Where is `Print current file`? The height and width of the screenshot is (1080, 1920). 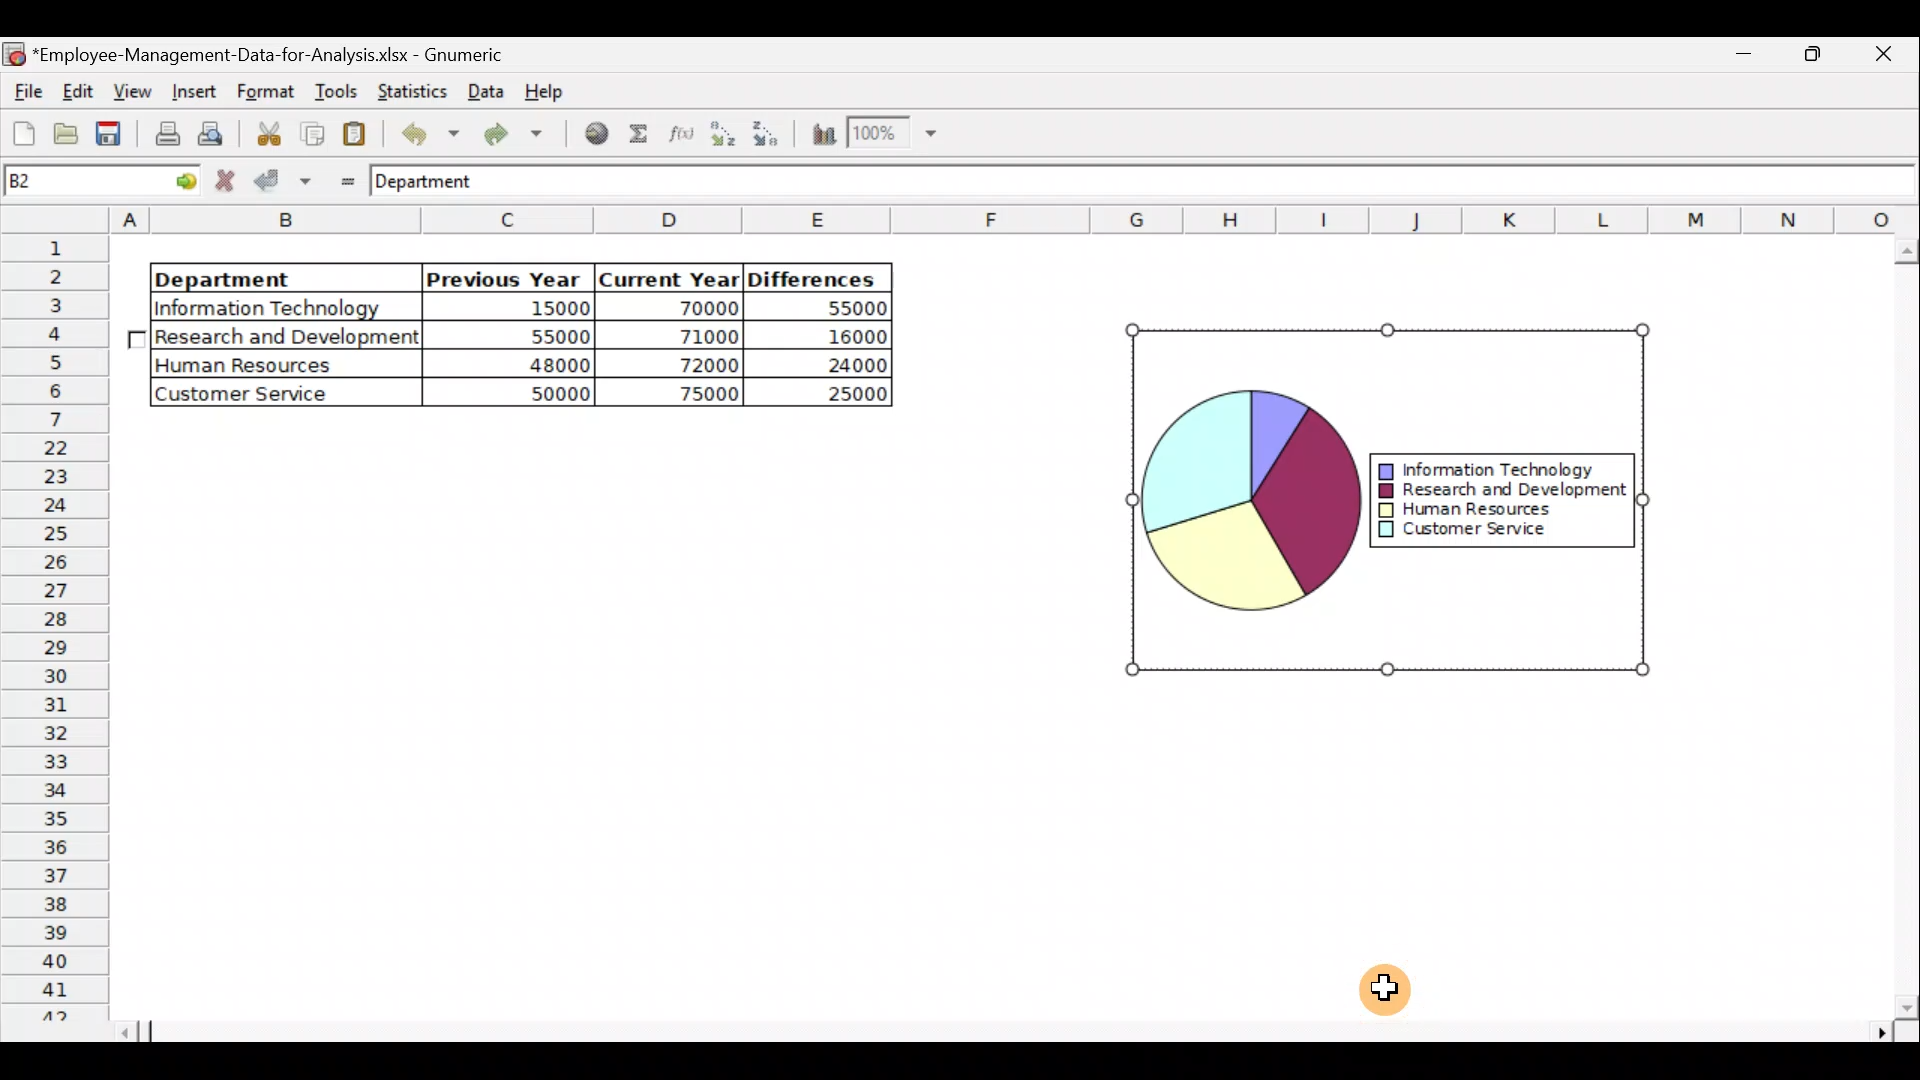 Print current file is located at coordinates (164, 136).